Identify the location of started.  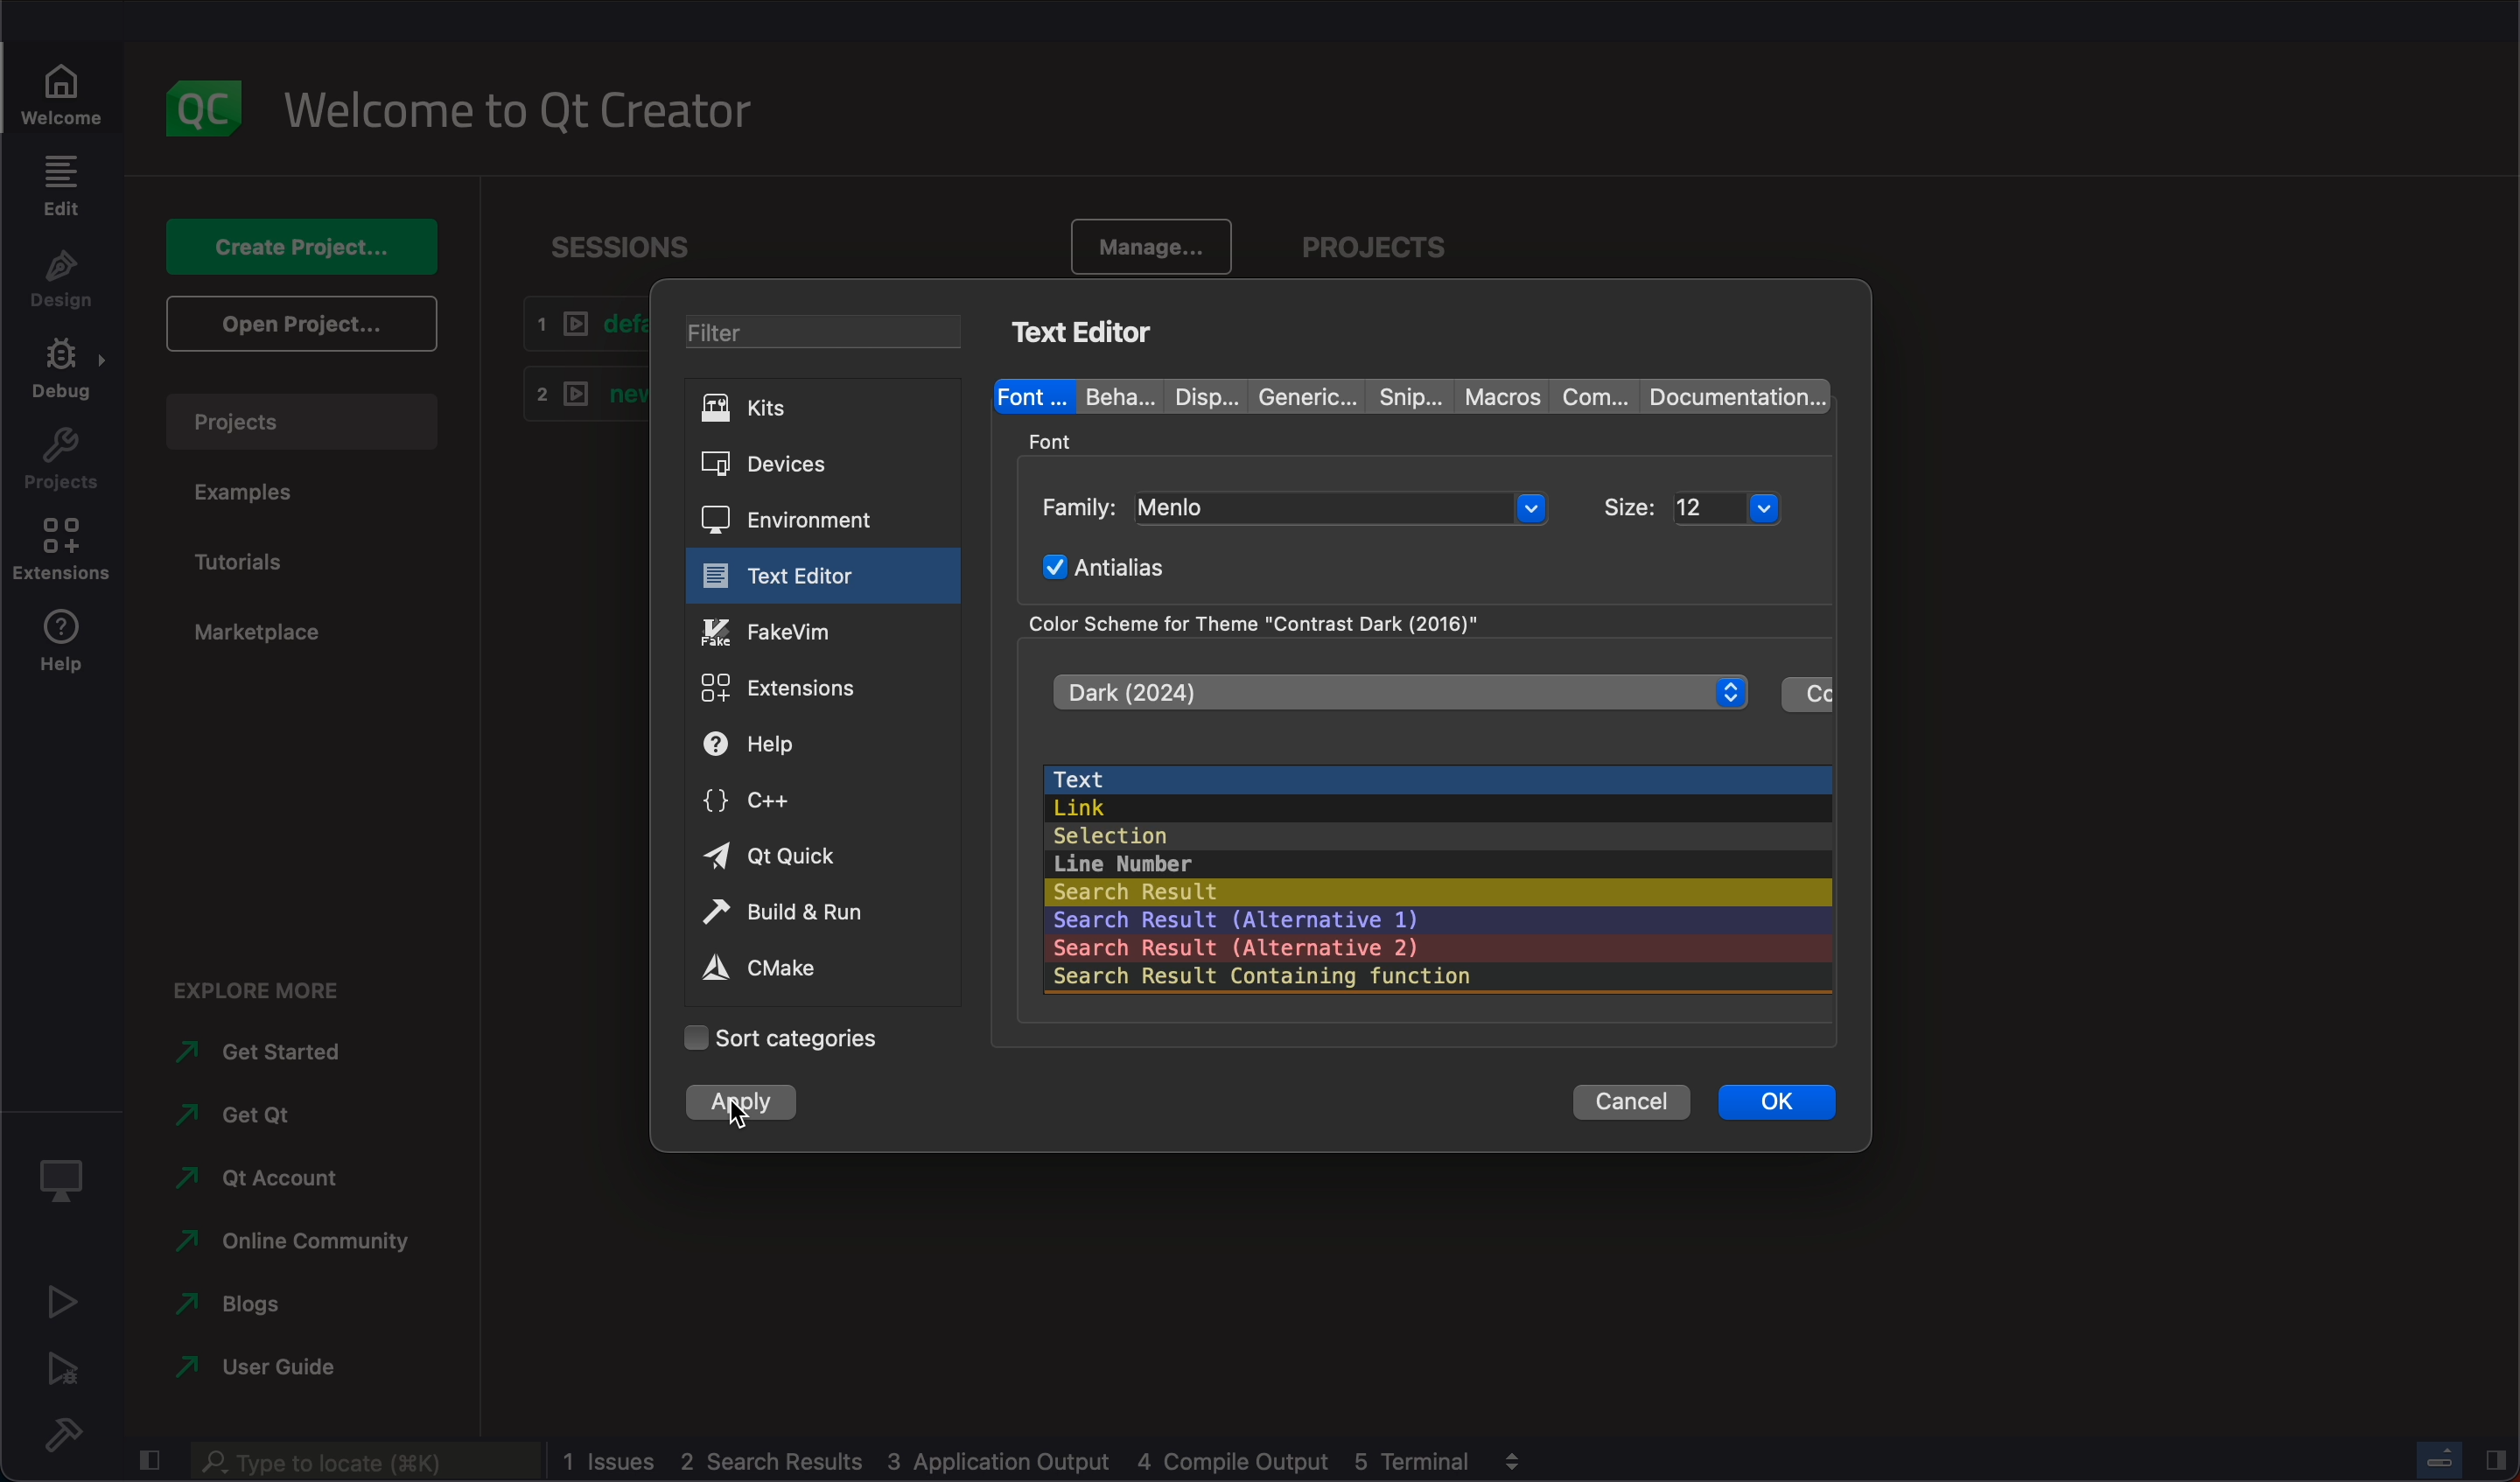
(249, 1055).